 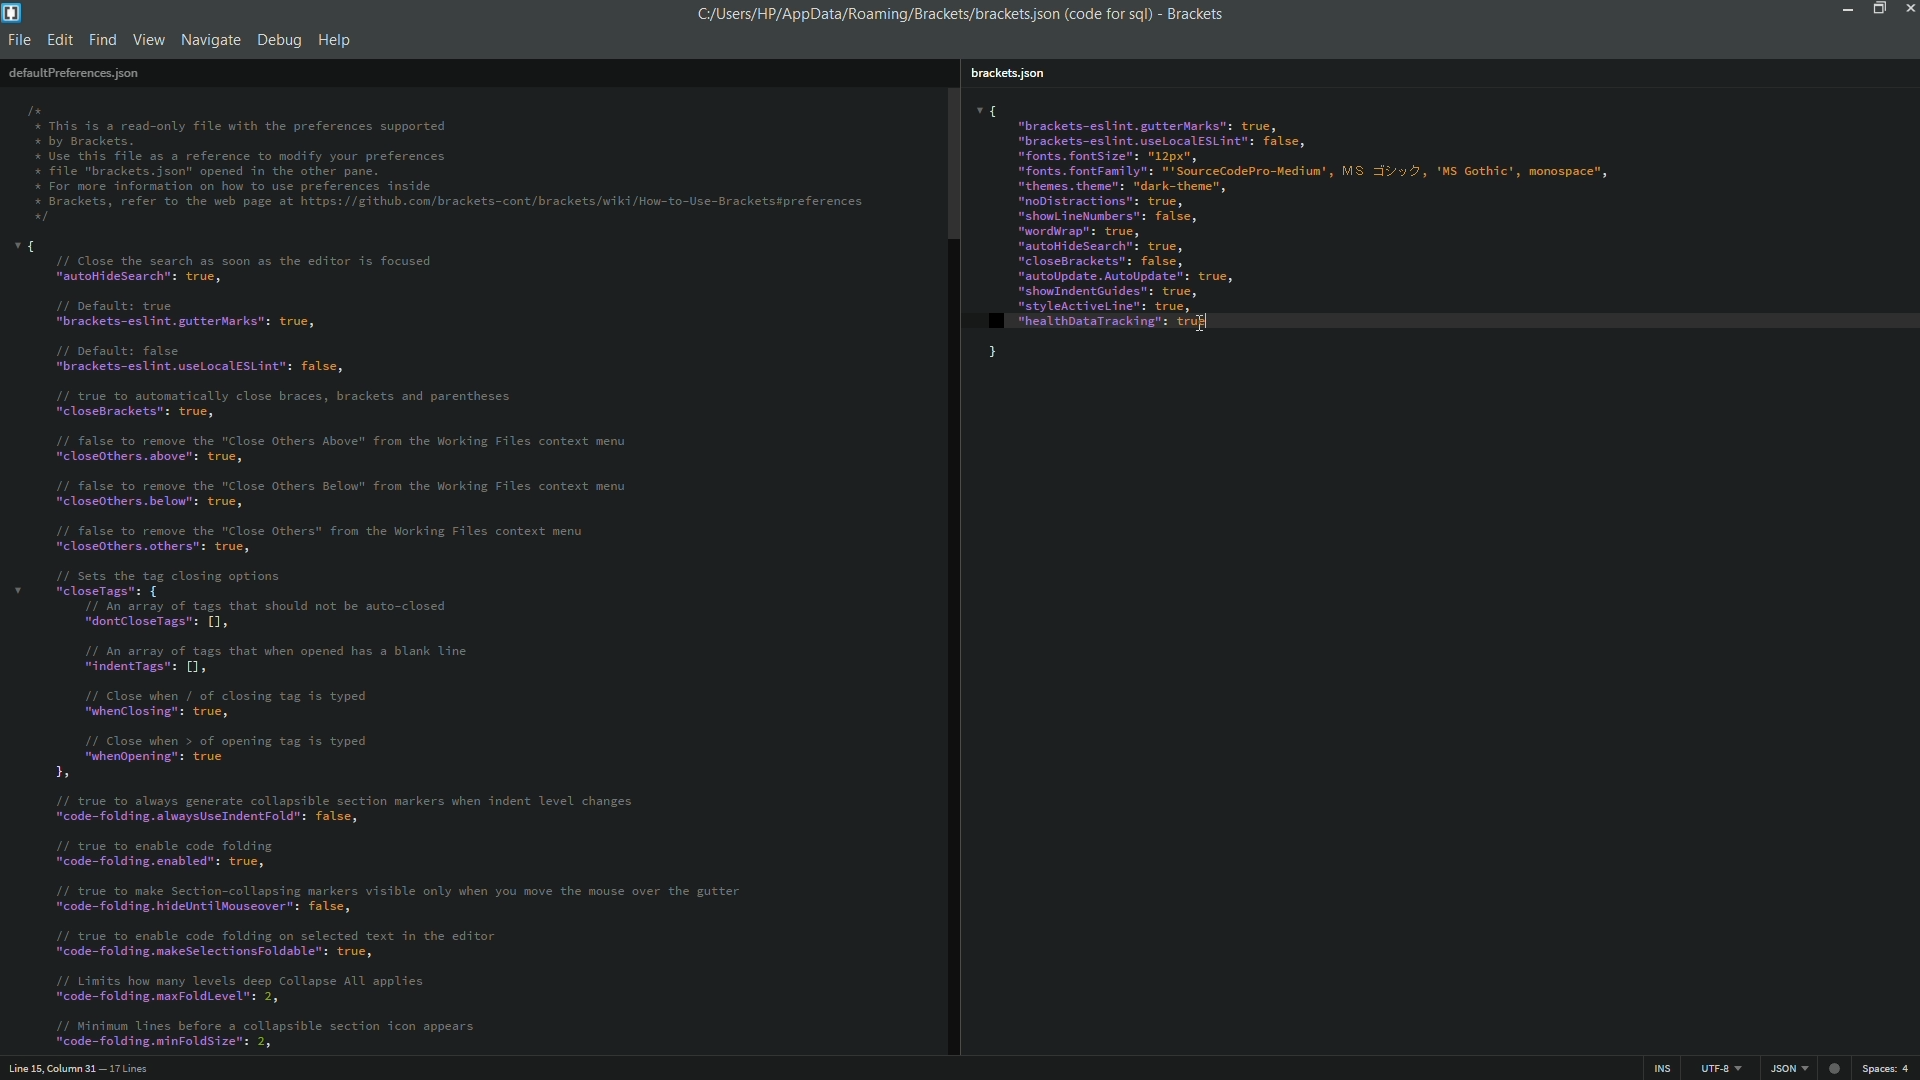 I want to click on Brackets, so click(x=1192, y=14).